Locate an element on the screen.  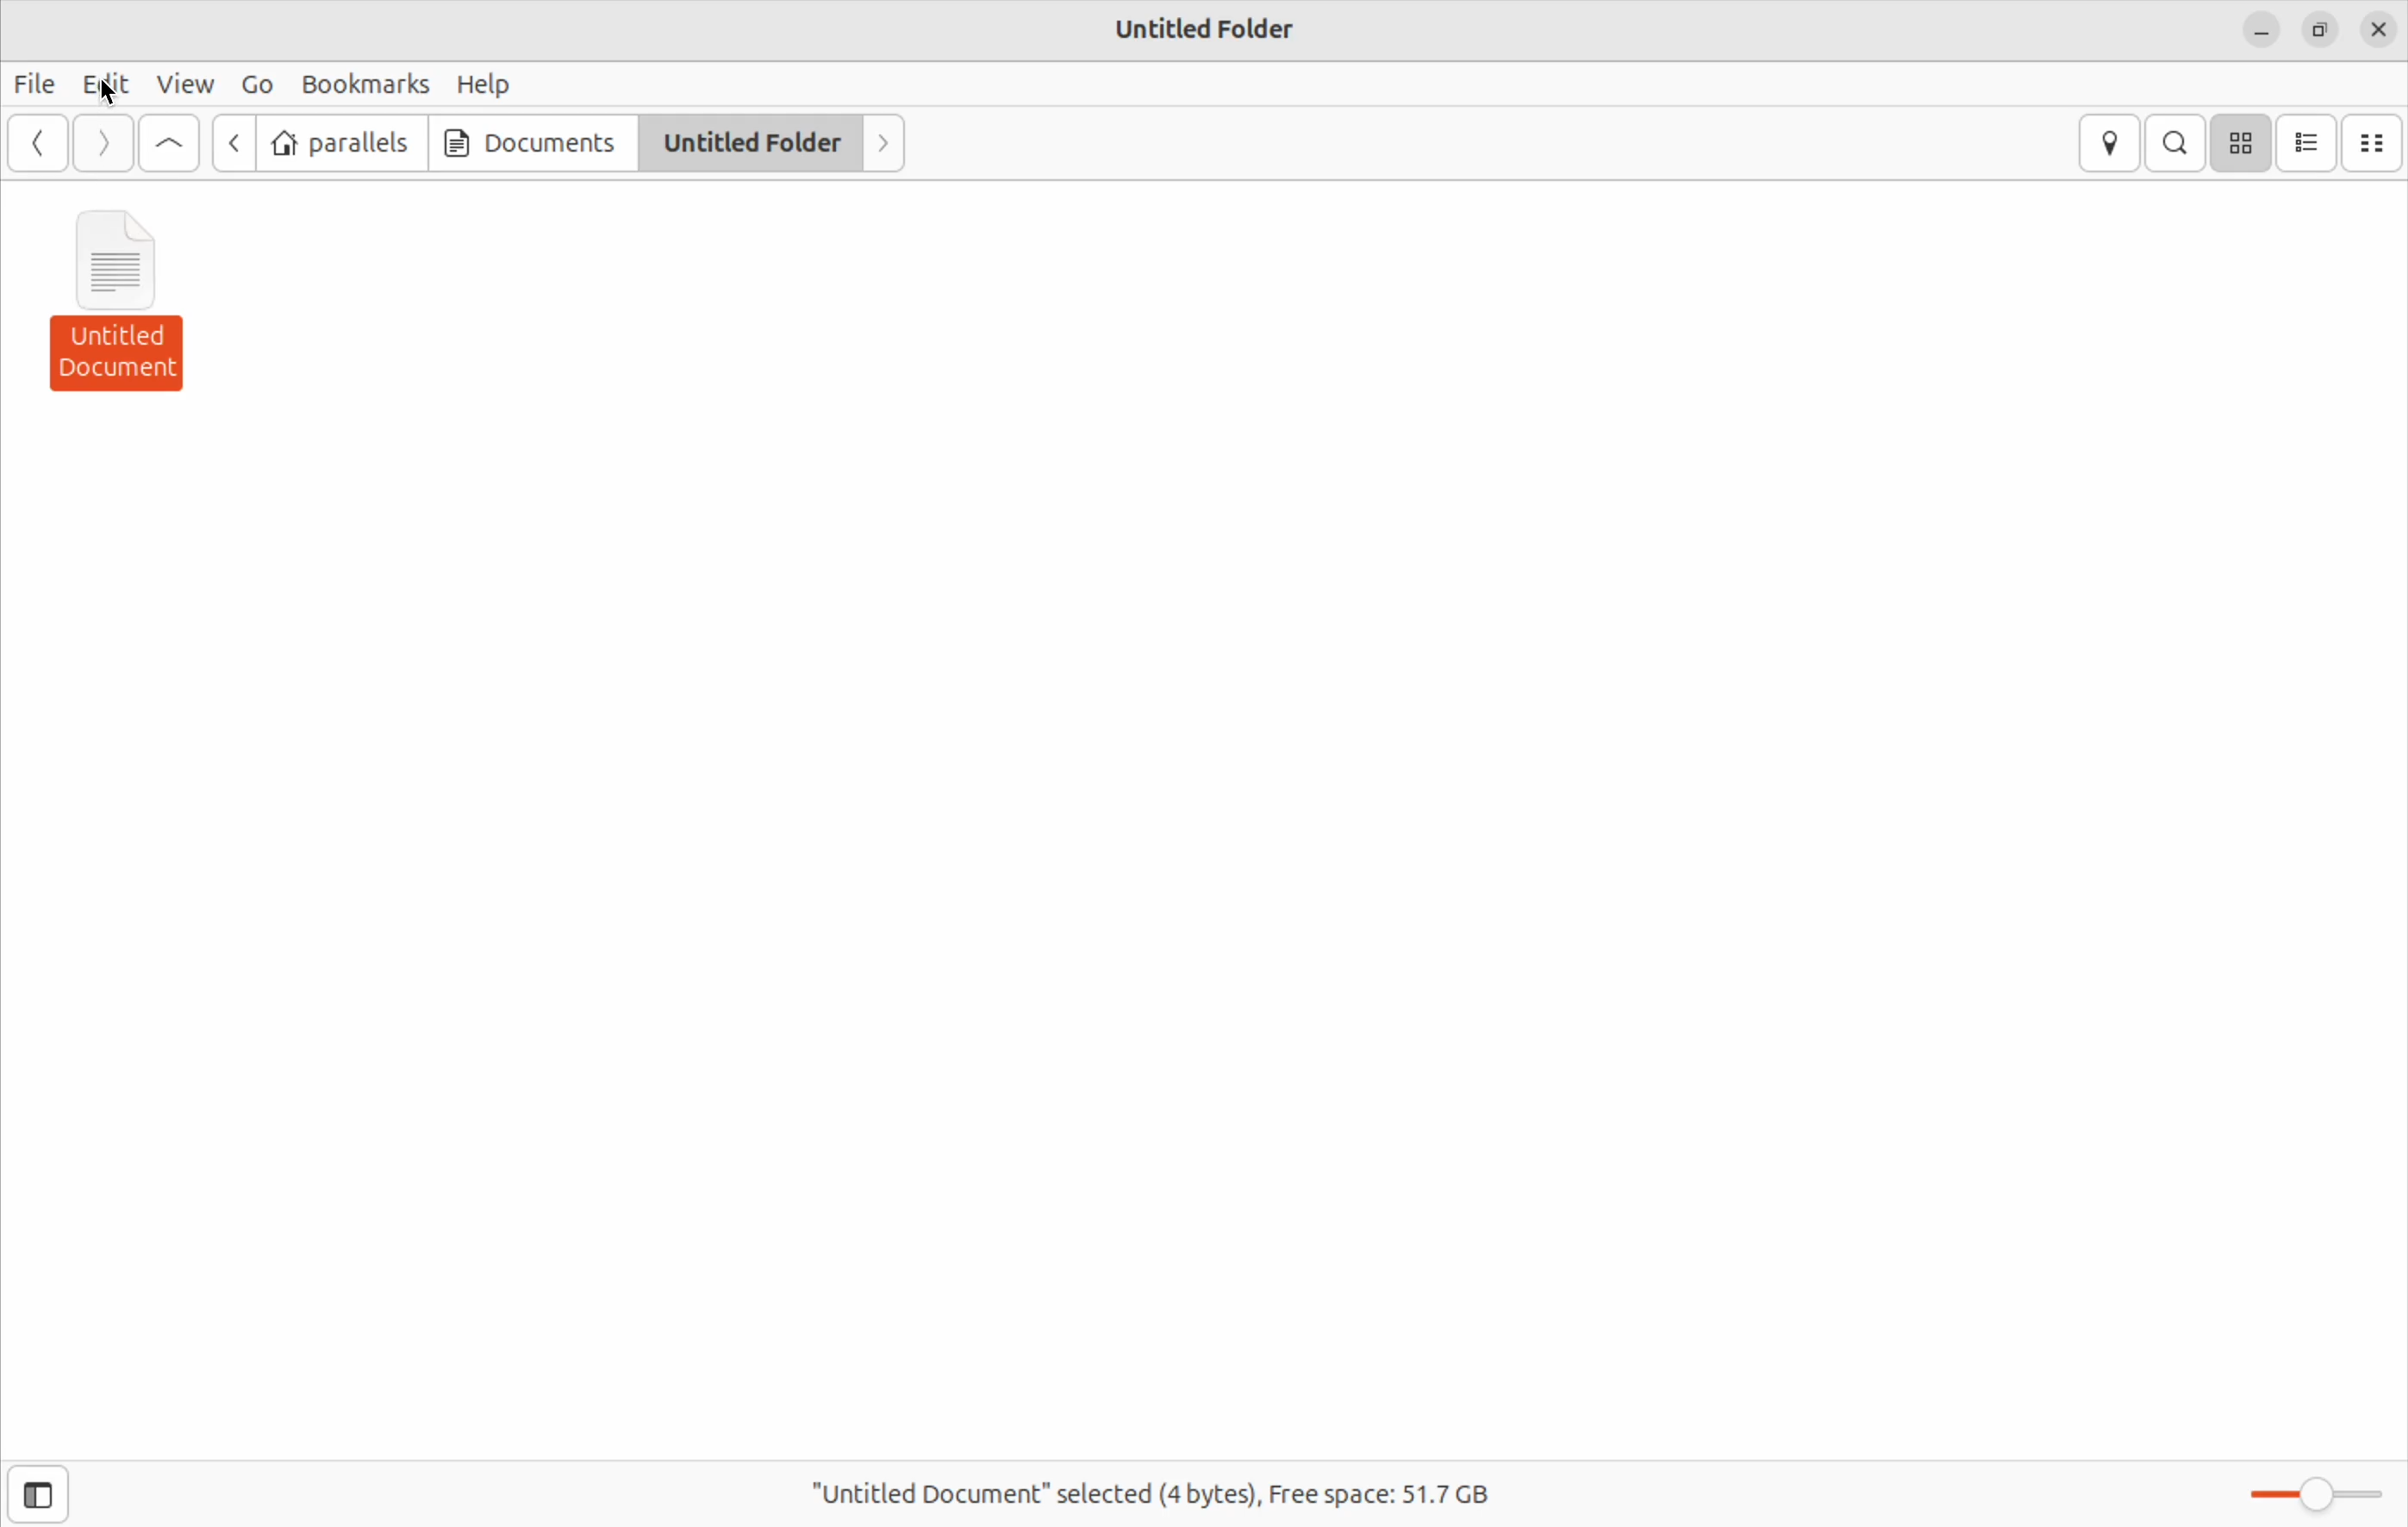
Documents is located at coordinates (526, 142).